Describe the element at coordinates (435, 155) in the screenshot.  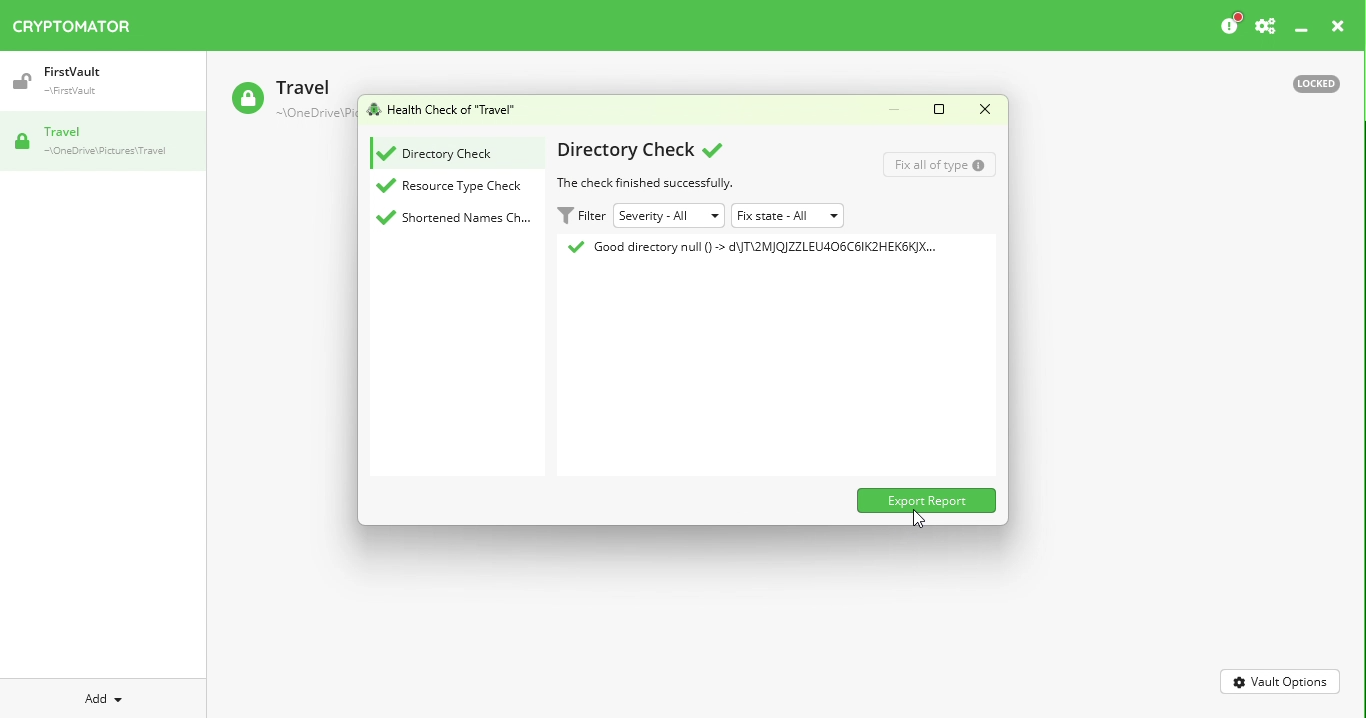
I see `Directory check` at that location.